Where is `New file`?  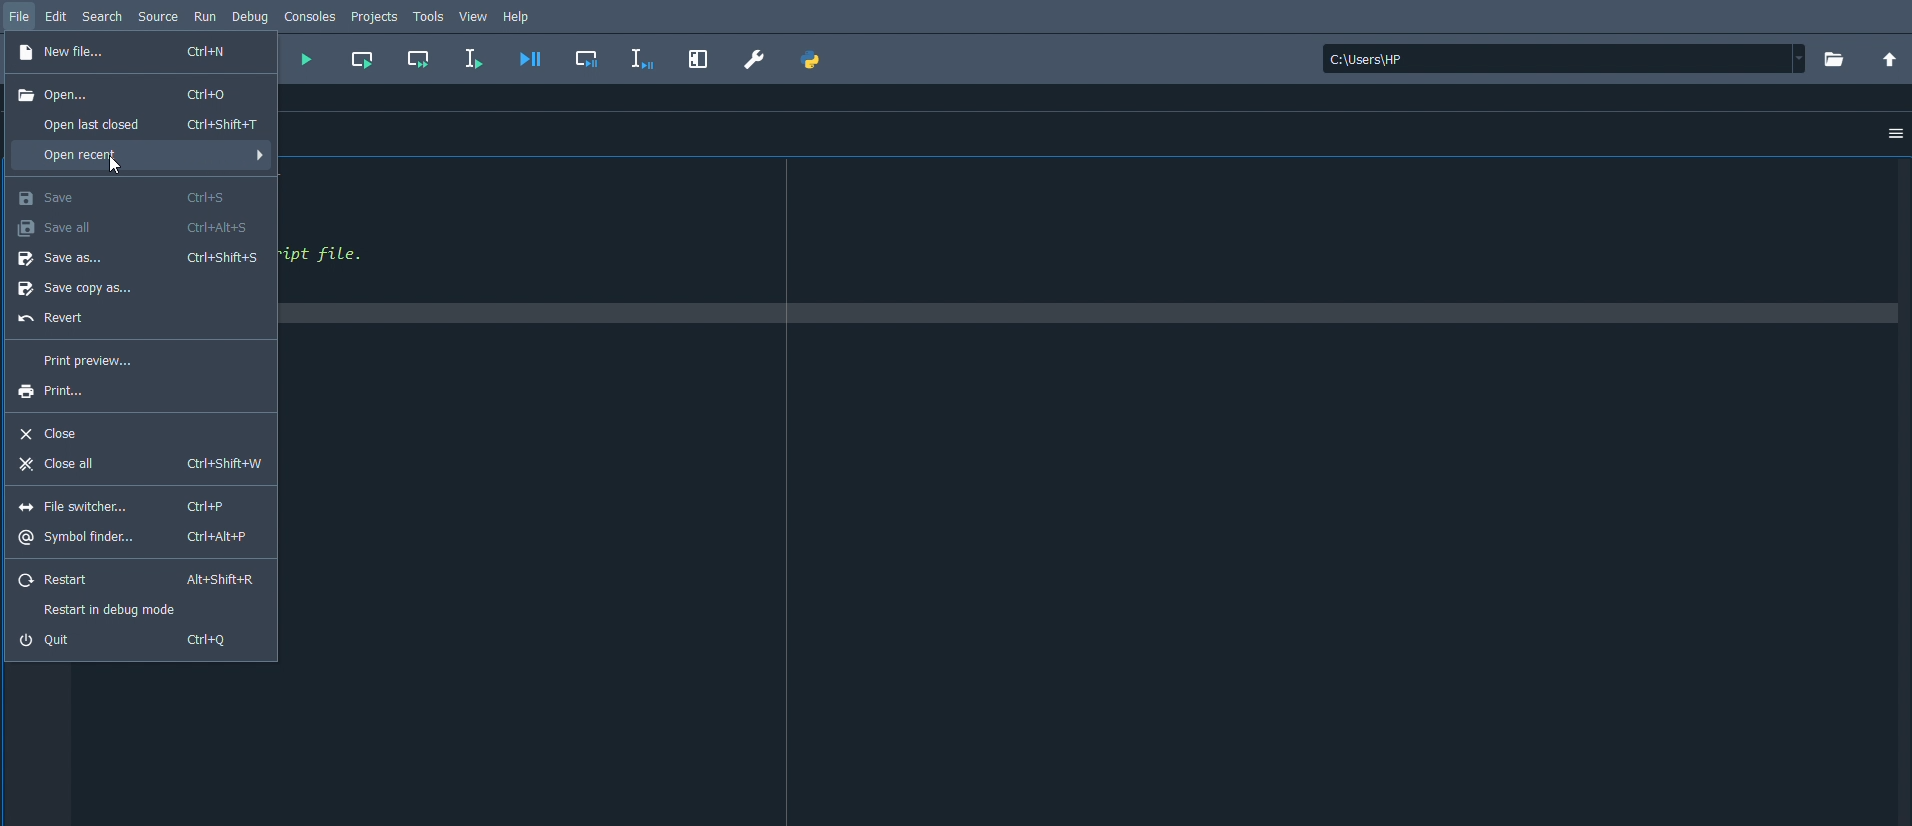 New file is located at coordinates (129, 54).